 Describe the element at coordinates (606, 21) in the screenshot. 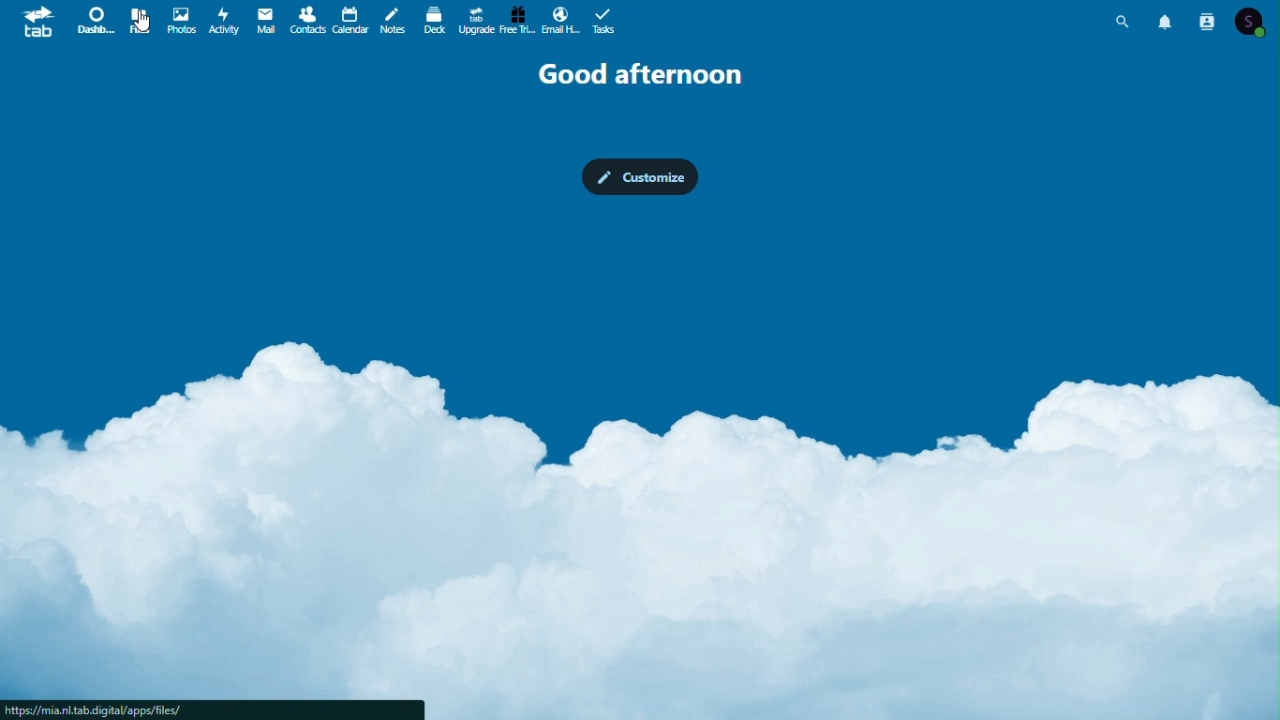

I see `task` at that location.